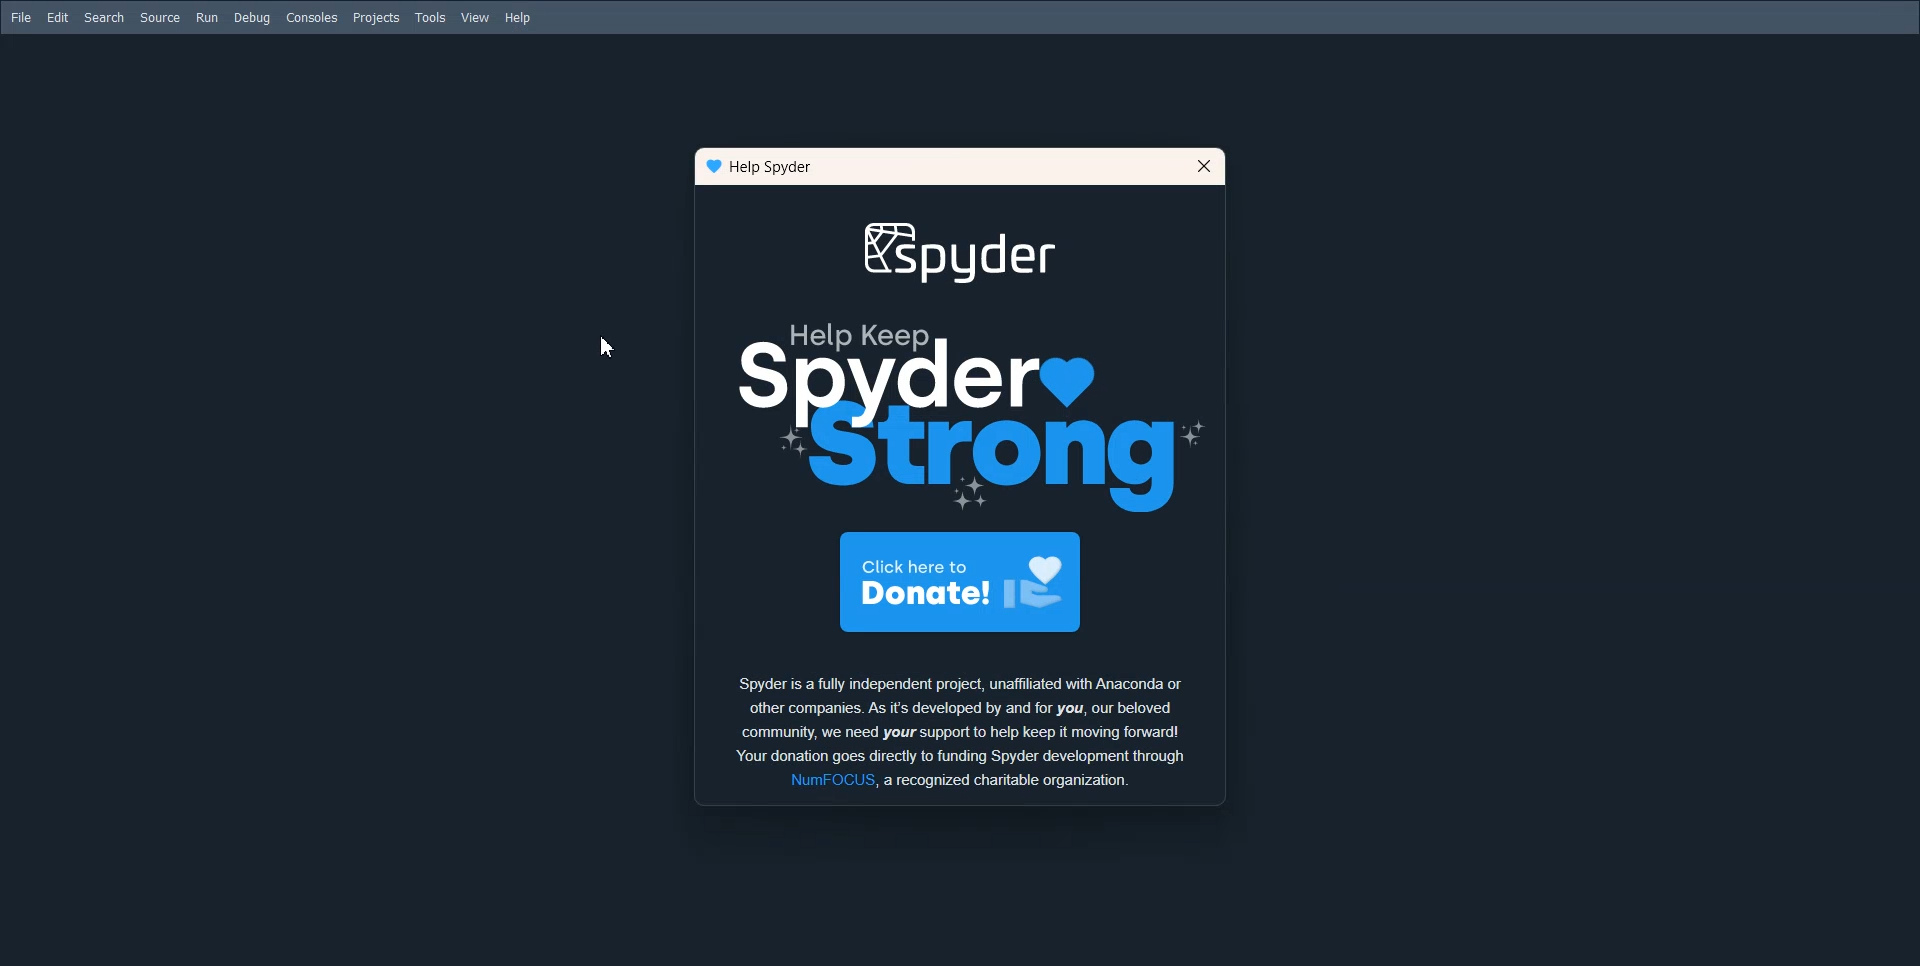 The height and width of the screenshot is (966, 1920). Describe the element at coordinates (311, 17) in the screenshot. I see `Consoles` at that location.